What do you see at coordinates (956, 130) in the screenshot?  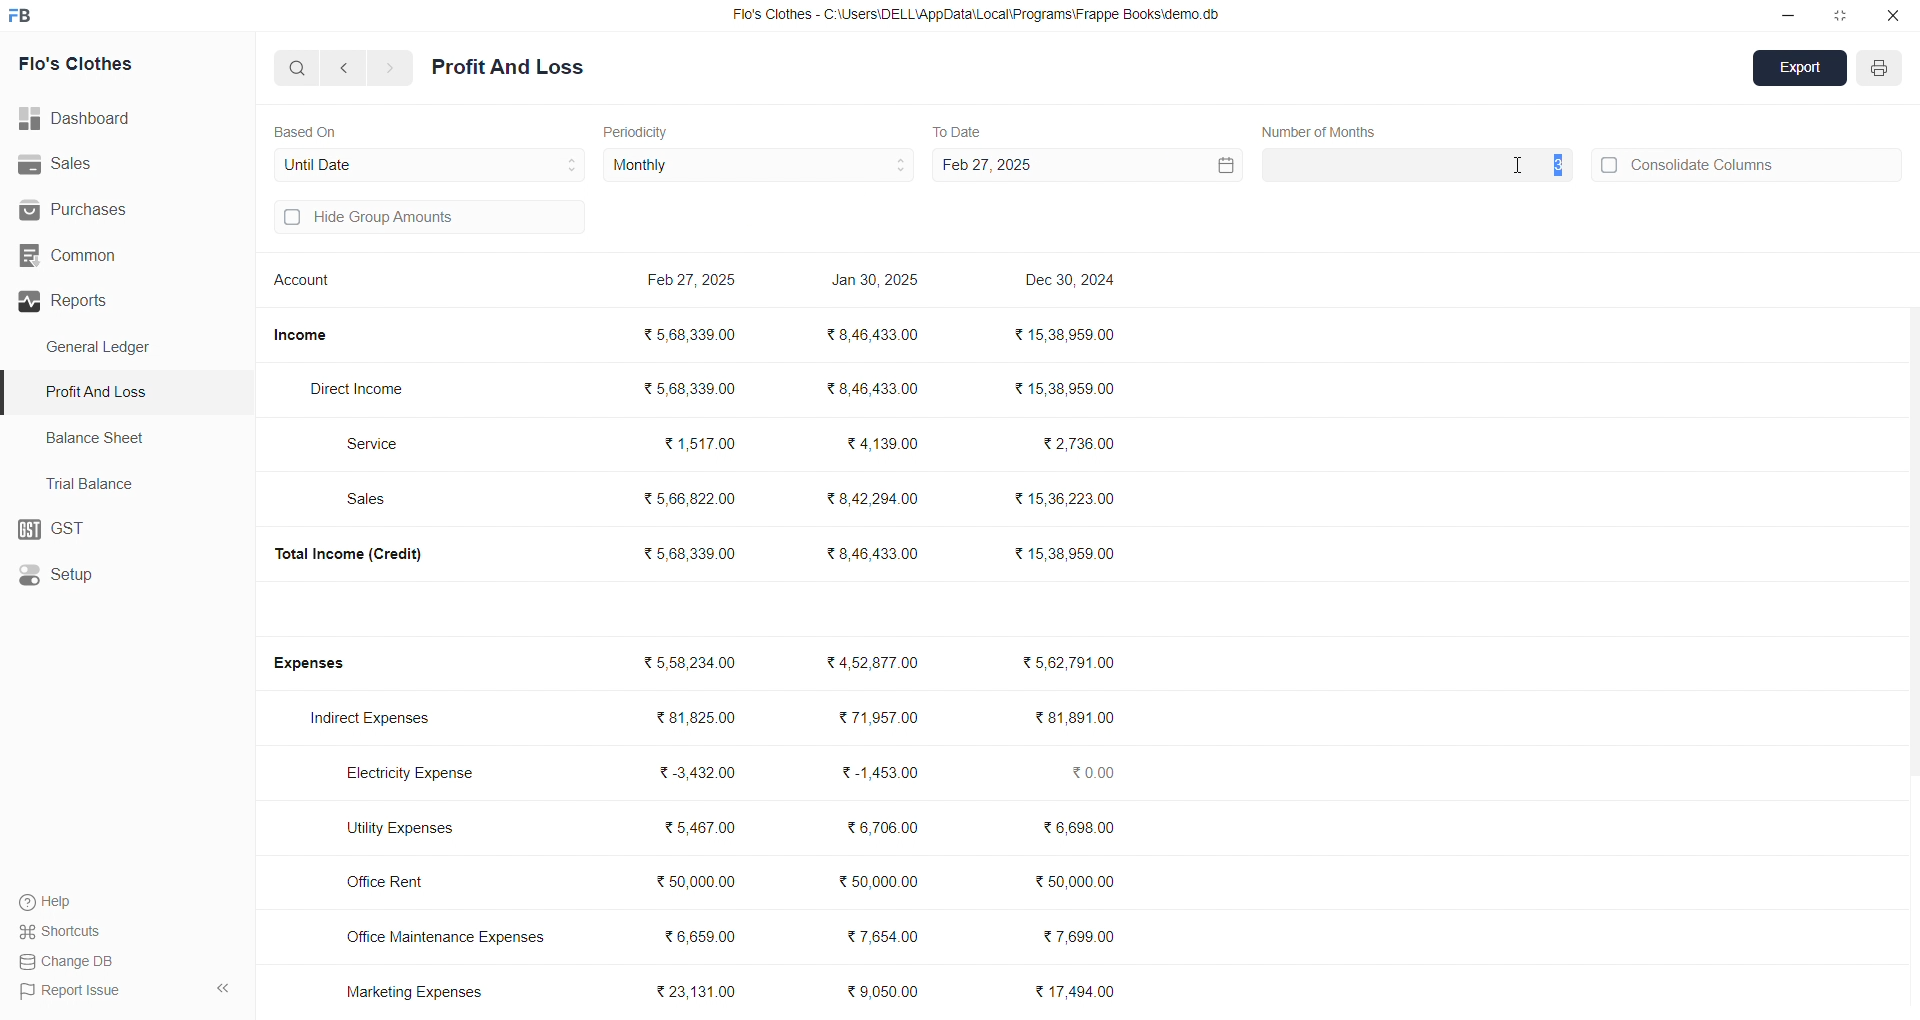 I see `To Date` at bounding box center [956, 130].